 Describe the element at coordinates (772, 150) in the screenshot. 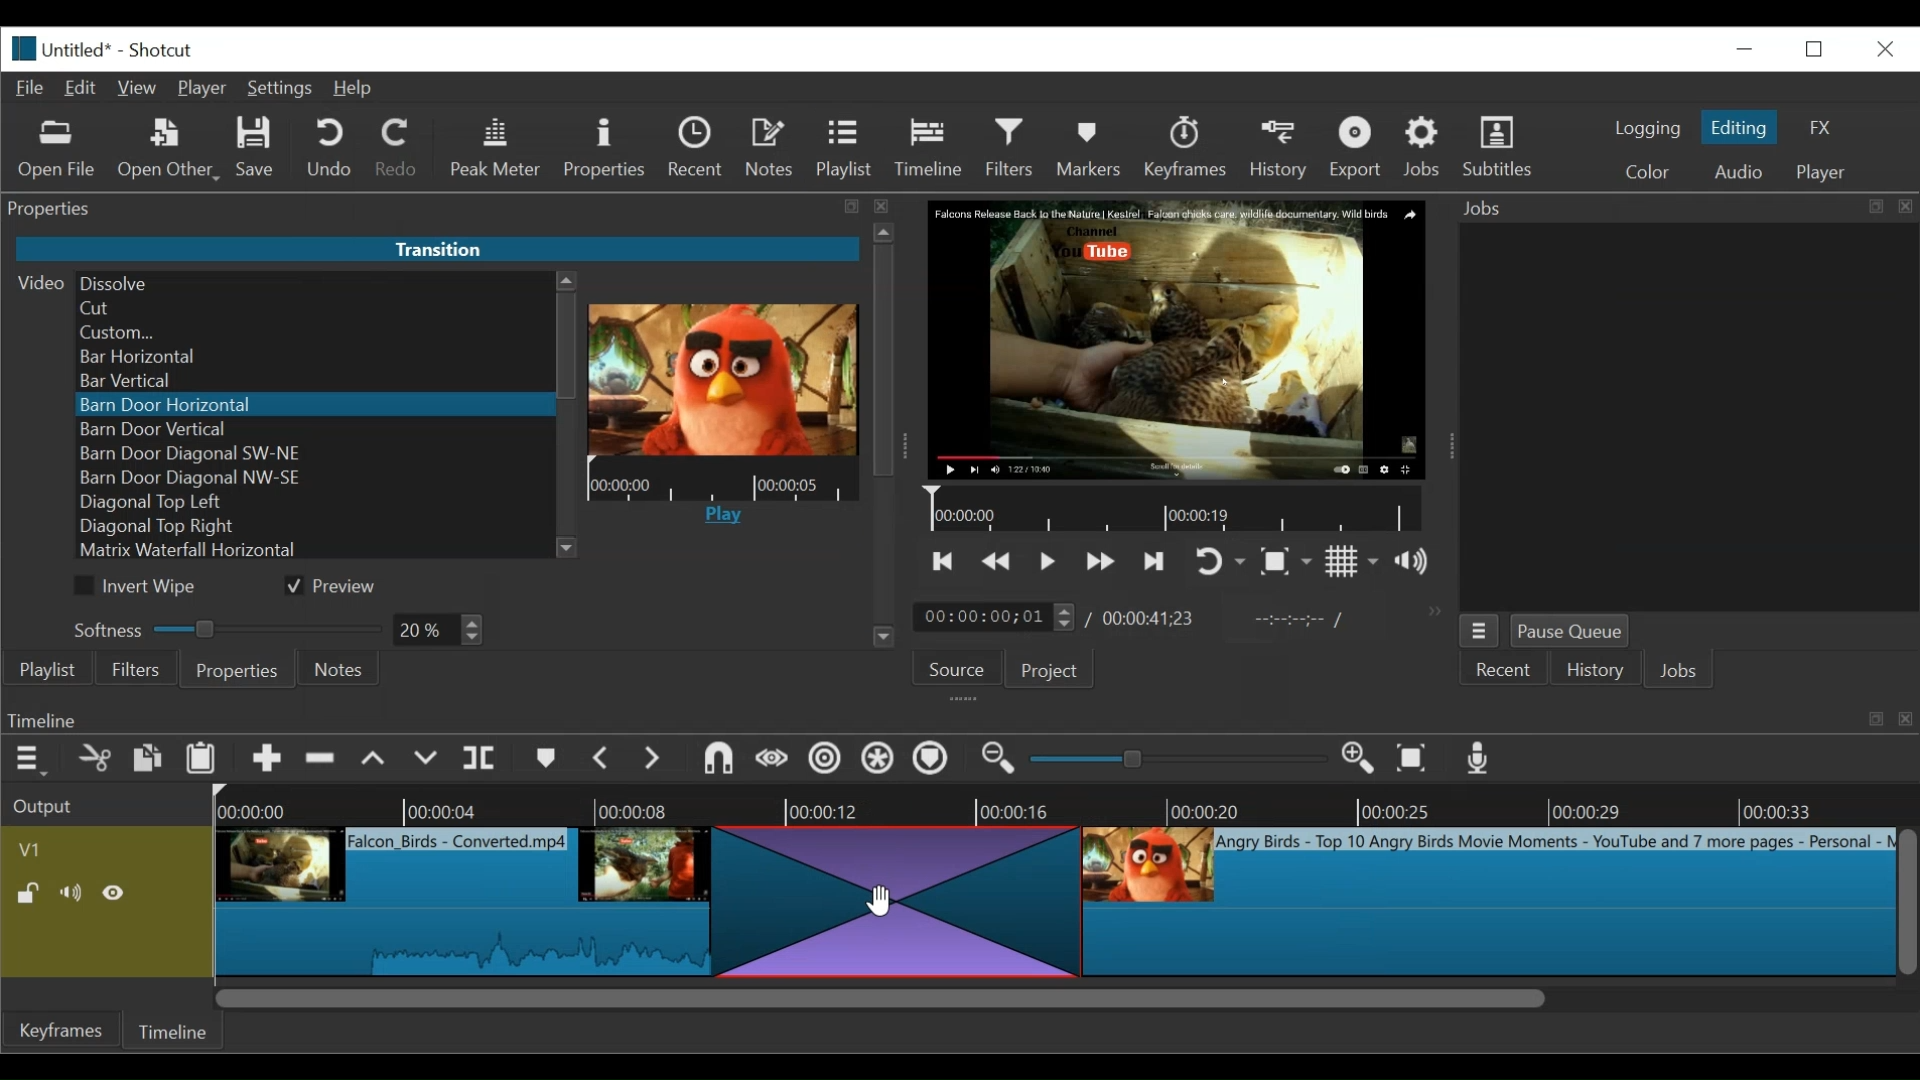

I see `Notes` at that location.